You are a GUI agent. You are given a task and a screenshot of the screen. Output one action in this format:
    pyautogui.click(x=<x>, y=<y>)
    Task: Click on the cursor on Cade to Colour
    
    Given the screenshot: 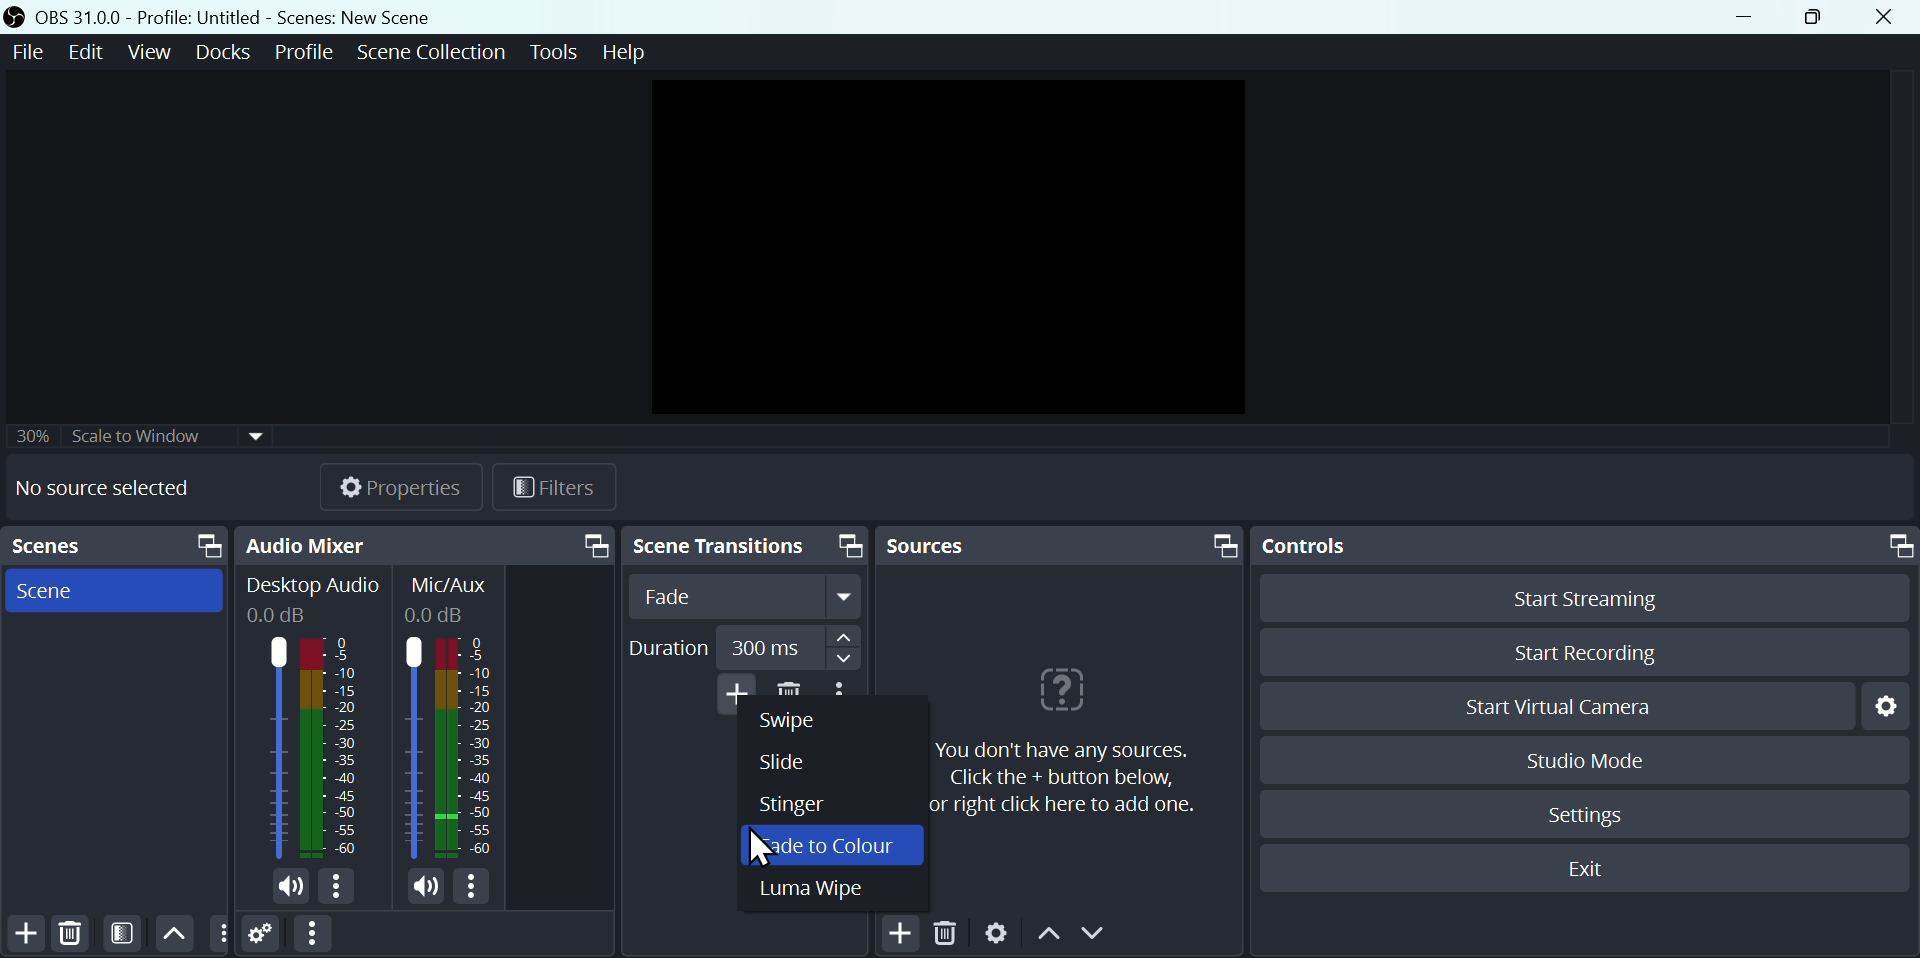 What is the action you would take?
    pyautogui.click(x=766, y=847)
    